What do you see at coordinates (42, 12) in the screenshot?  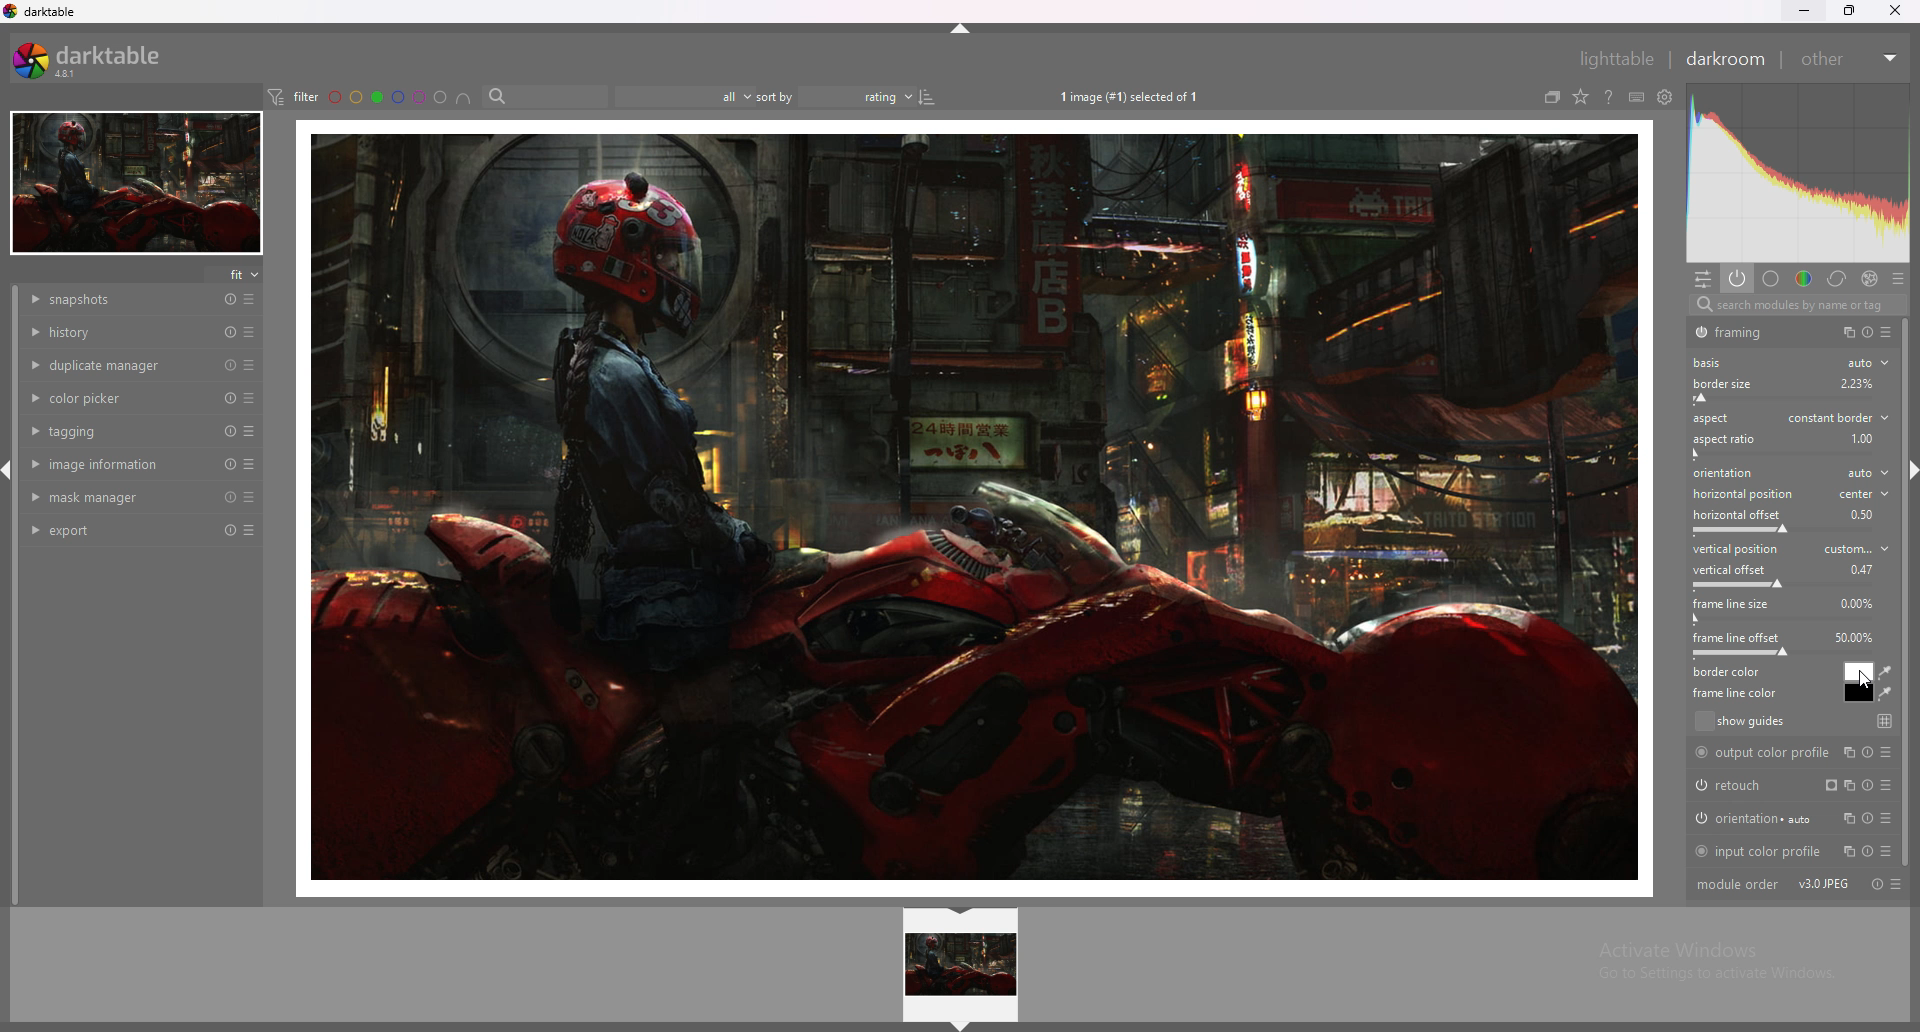 I see `darktable` at bounding box center [42, 12].